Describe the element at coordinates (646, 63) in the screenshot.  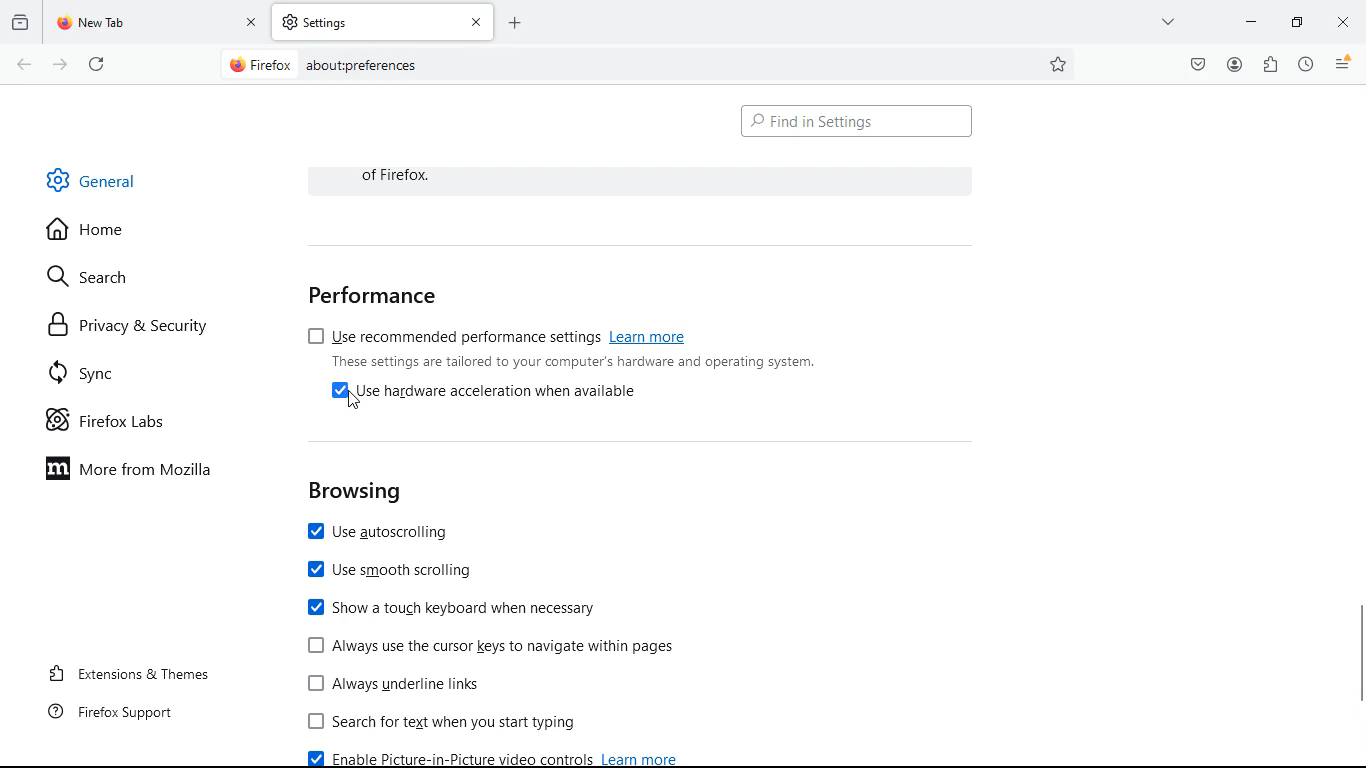
I see `Search Bar` at that location.